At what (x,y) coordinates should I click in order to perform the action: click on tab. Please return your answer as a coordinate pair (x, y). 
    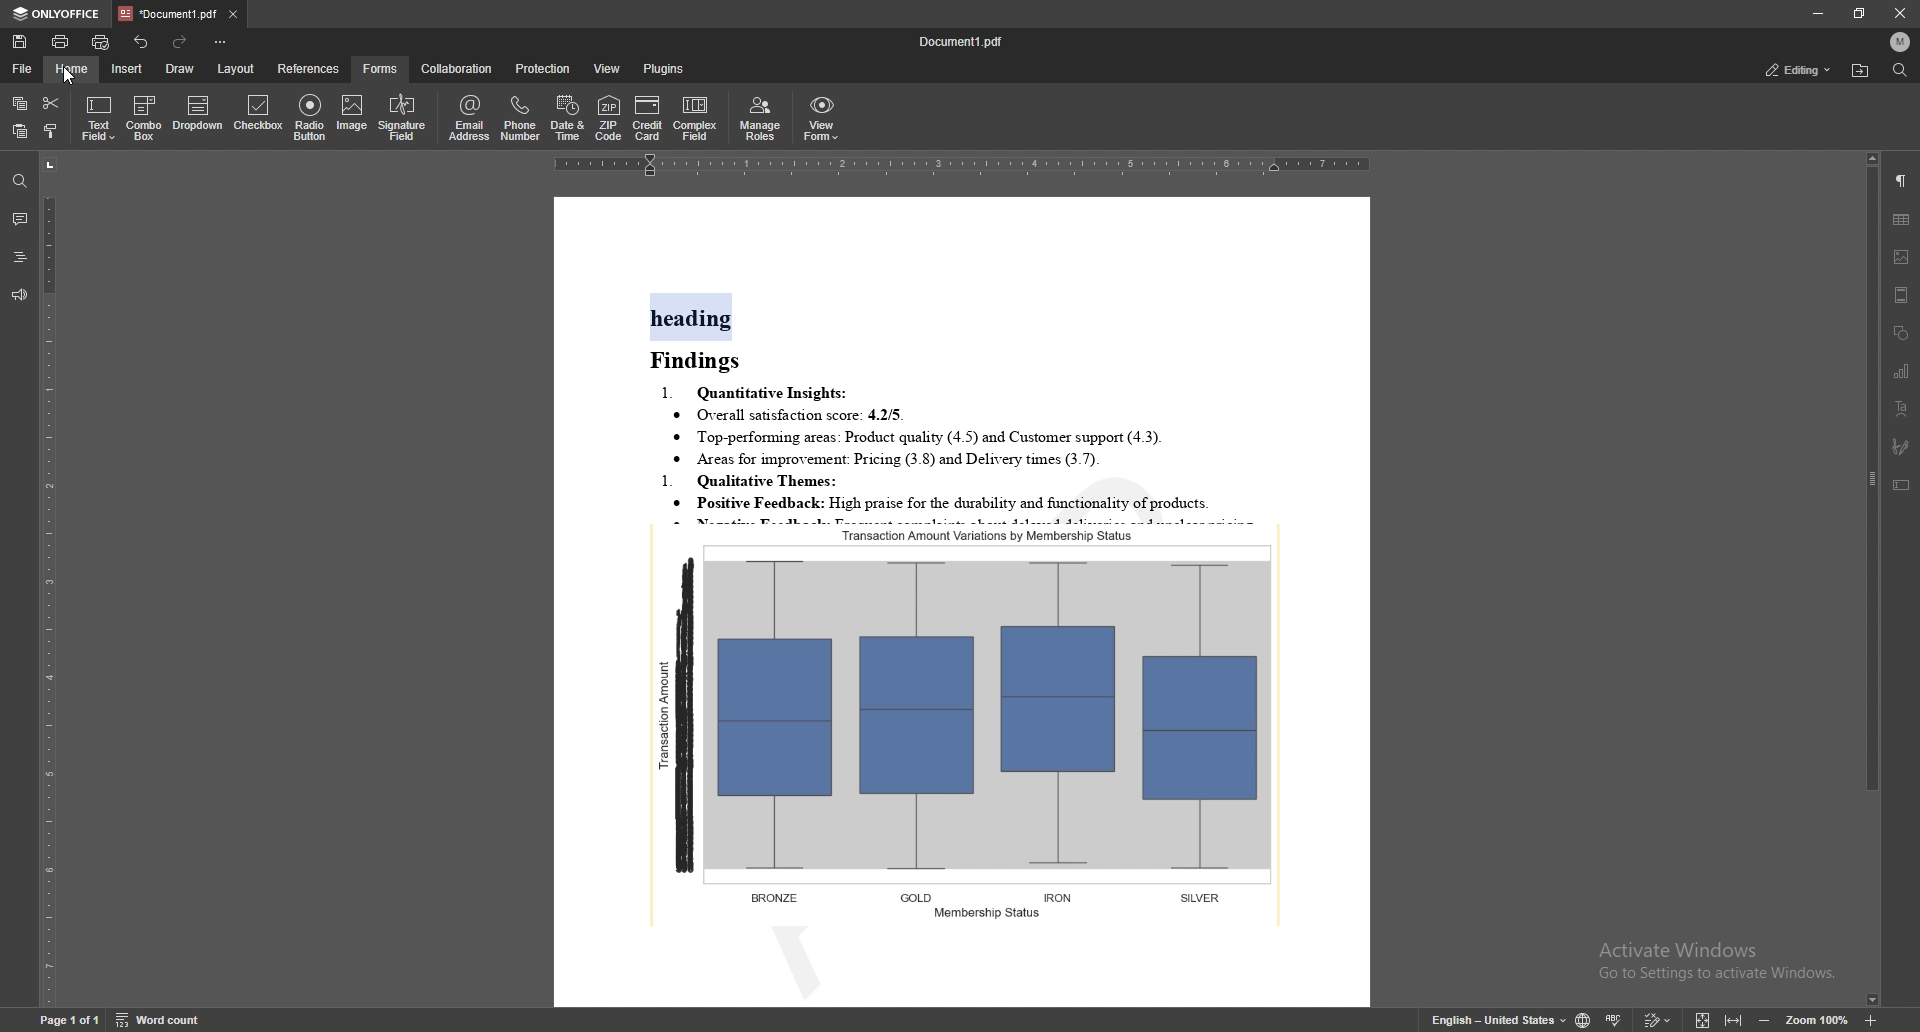
    Looking at the image, I should click on (167, 13).